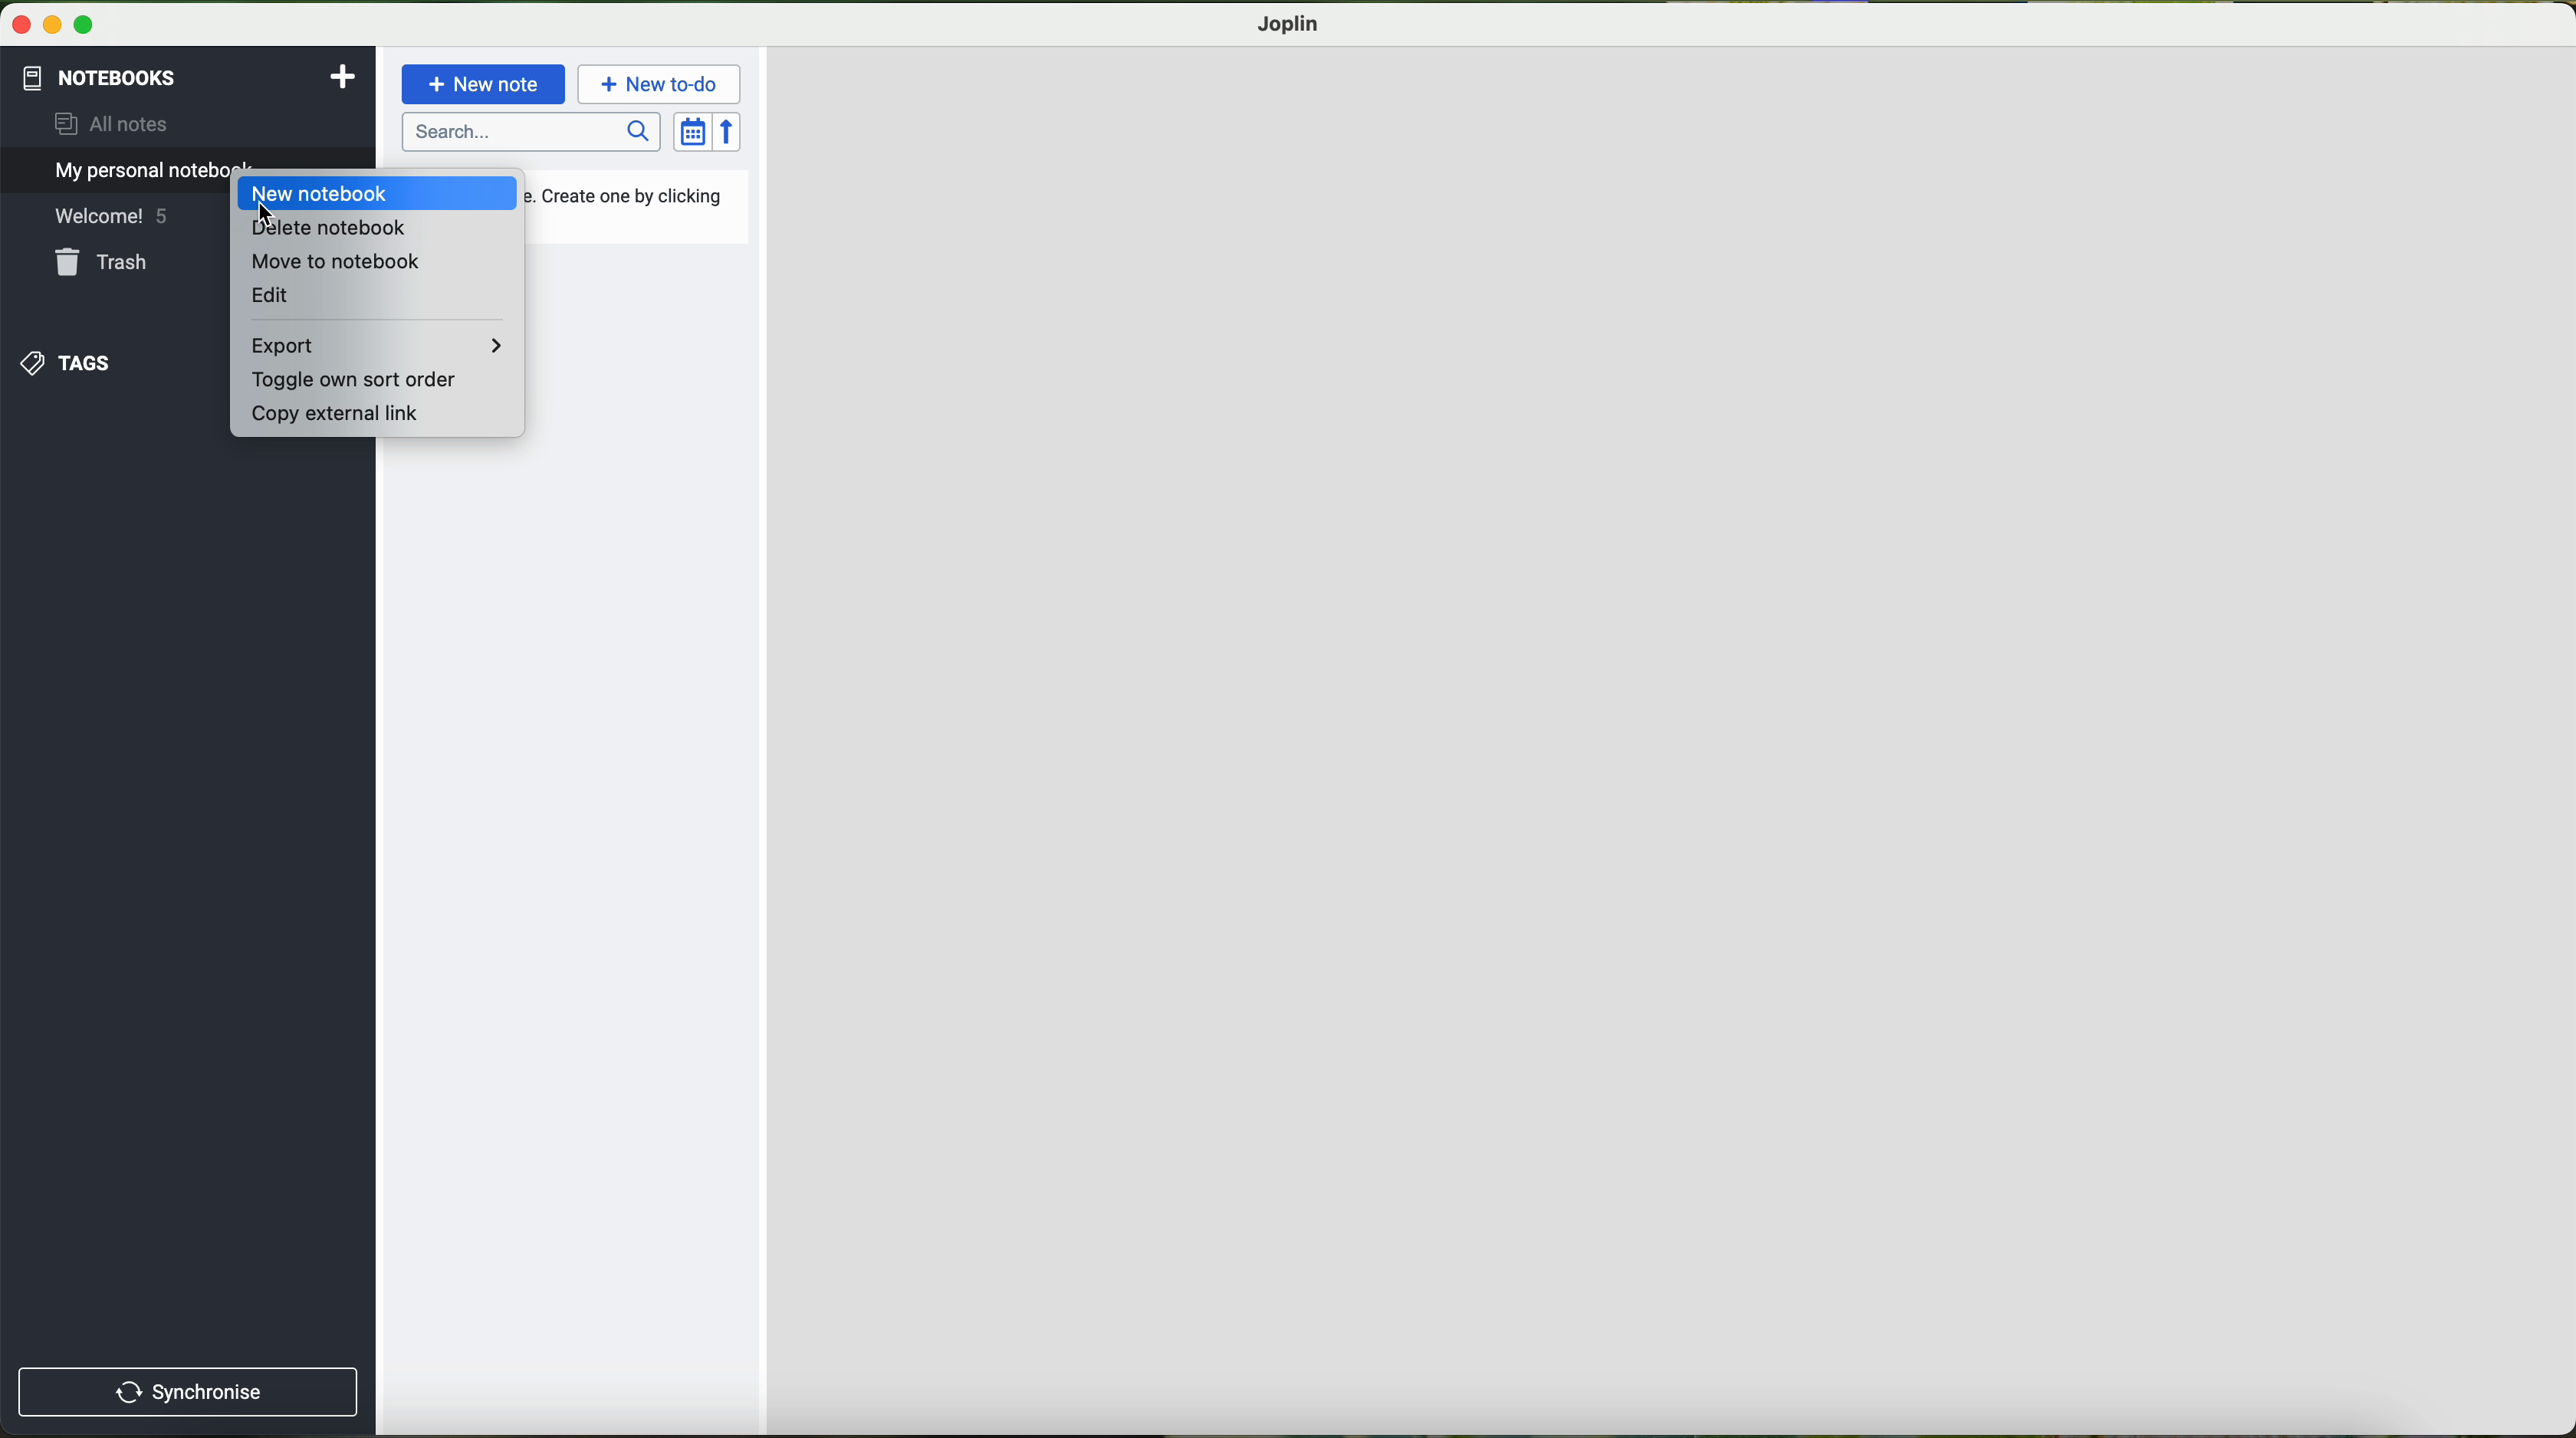 This screenshot has width=2576, height=1438. What do you see at coordinates (327, 229) in the screenshot?
I see `delete notebook` at bounding box center [327, 229].